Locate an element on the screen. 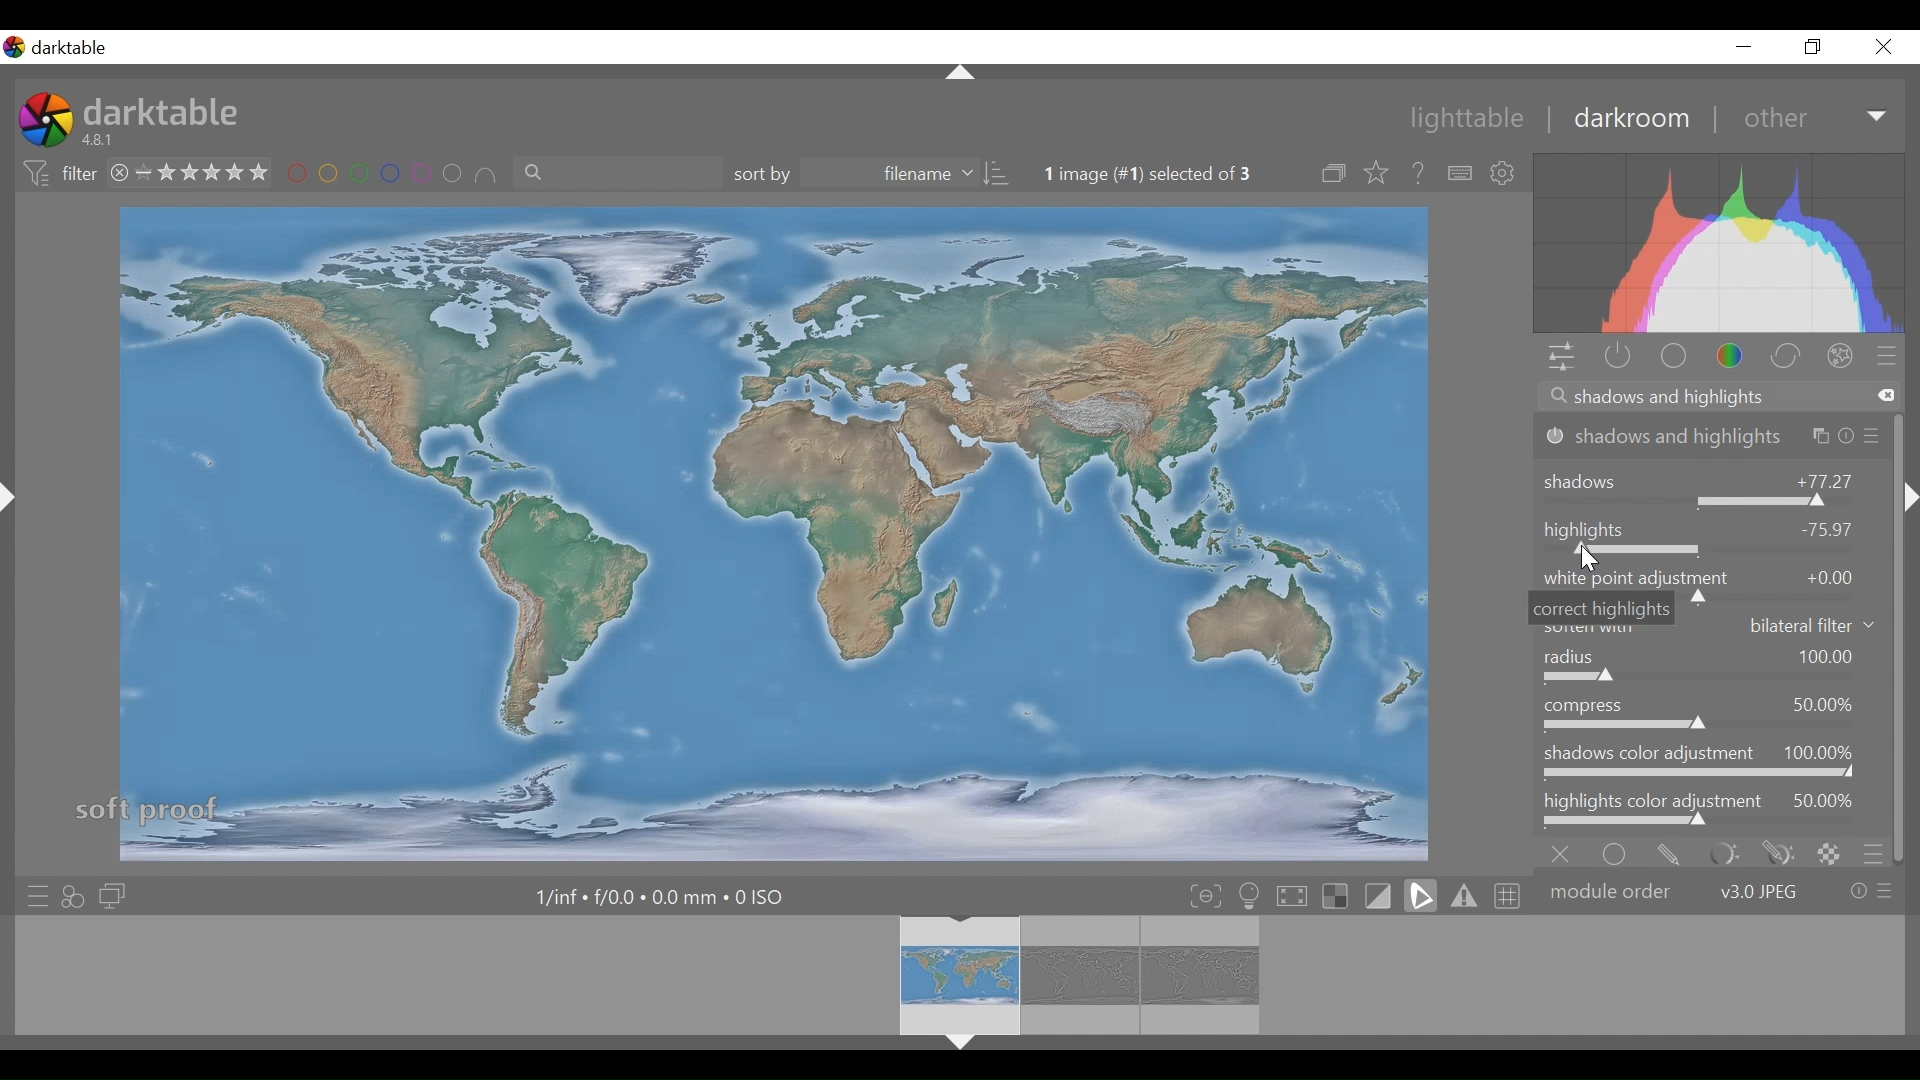  image selected out of is located at coordinates (1166, 174).